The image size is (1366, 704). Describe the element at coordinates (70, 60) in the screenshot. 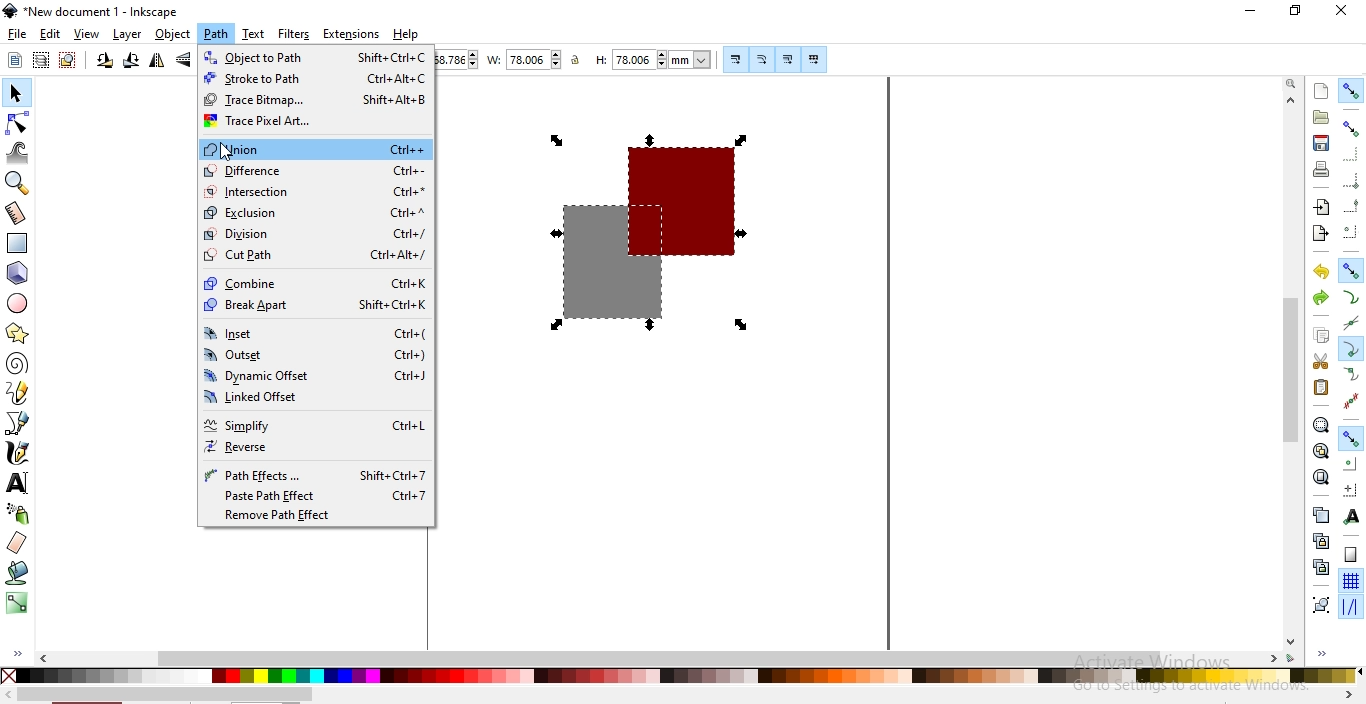

I see `deselect selected objects or nodes` at that location.